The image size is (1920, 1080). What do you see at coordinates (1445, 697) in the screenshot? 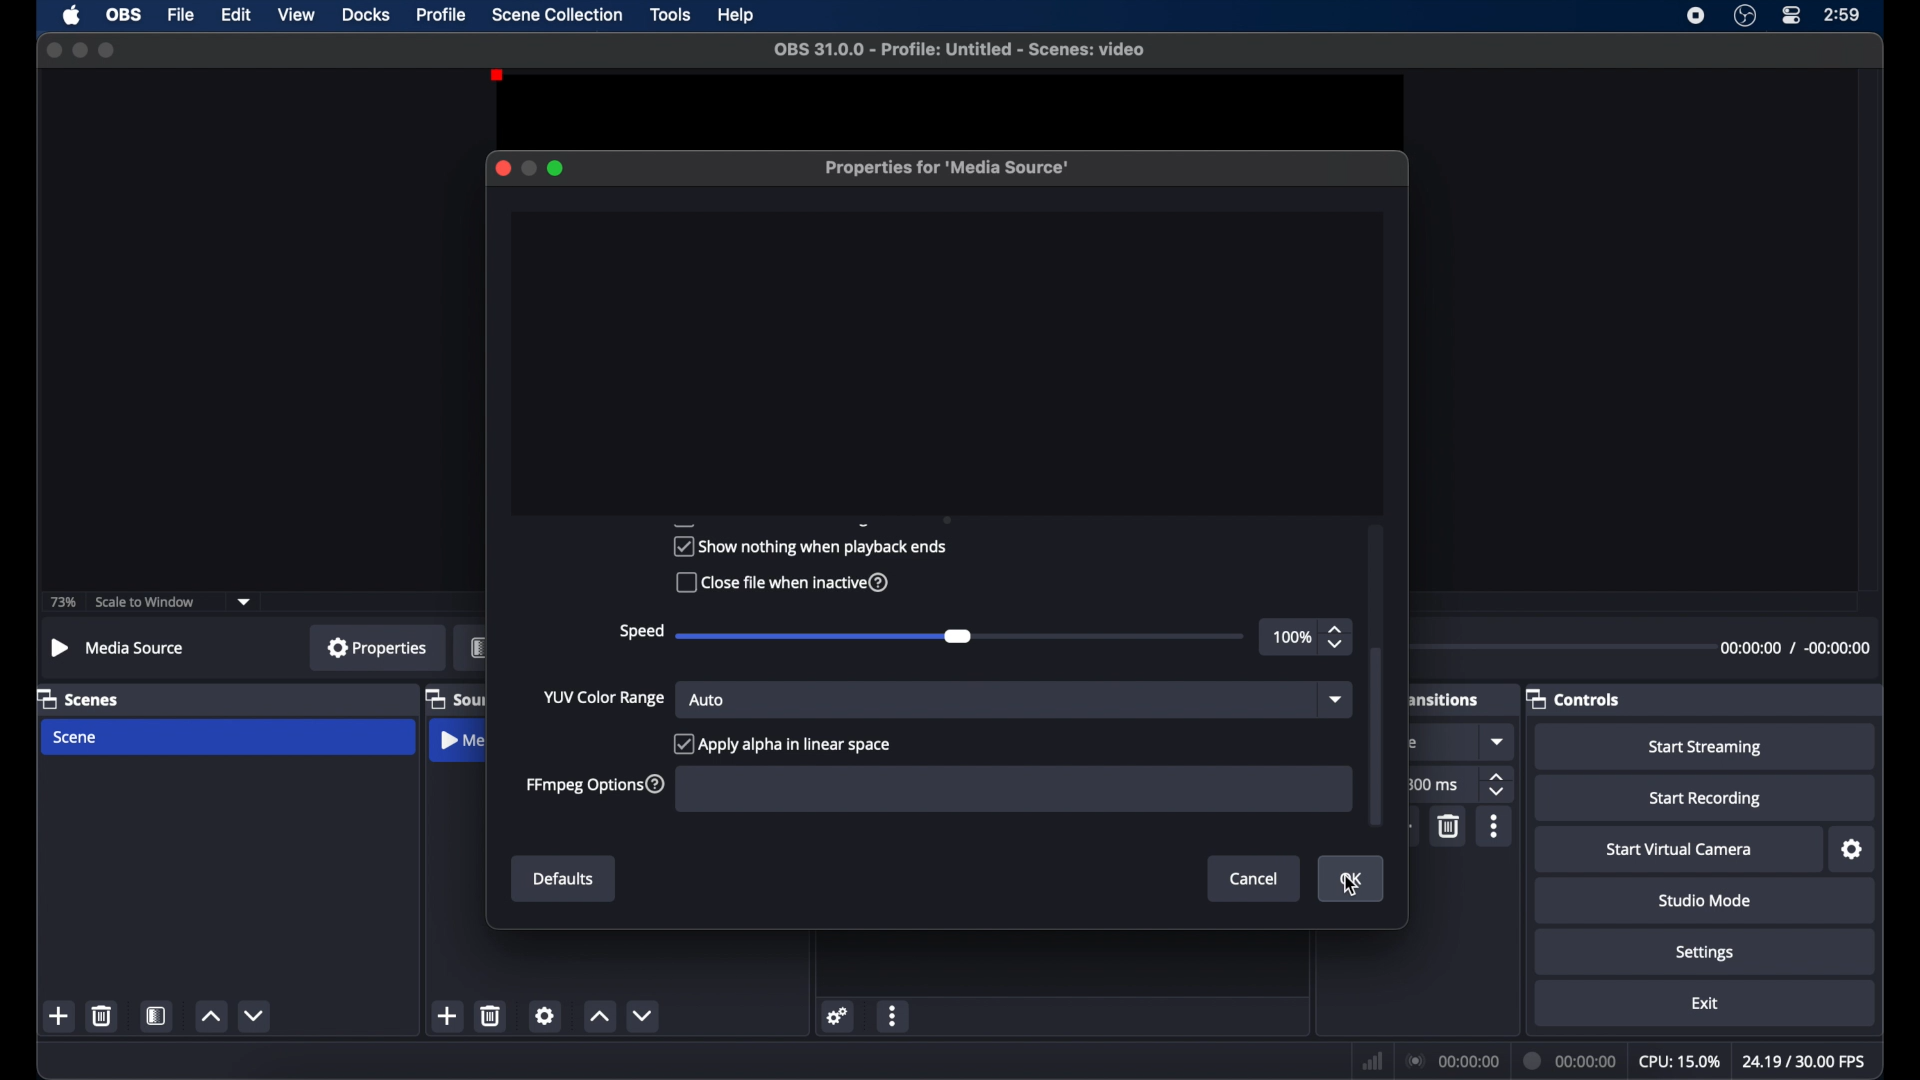
I see `obscure label` at bounding box center [1445, 697].